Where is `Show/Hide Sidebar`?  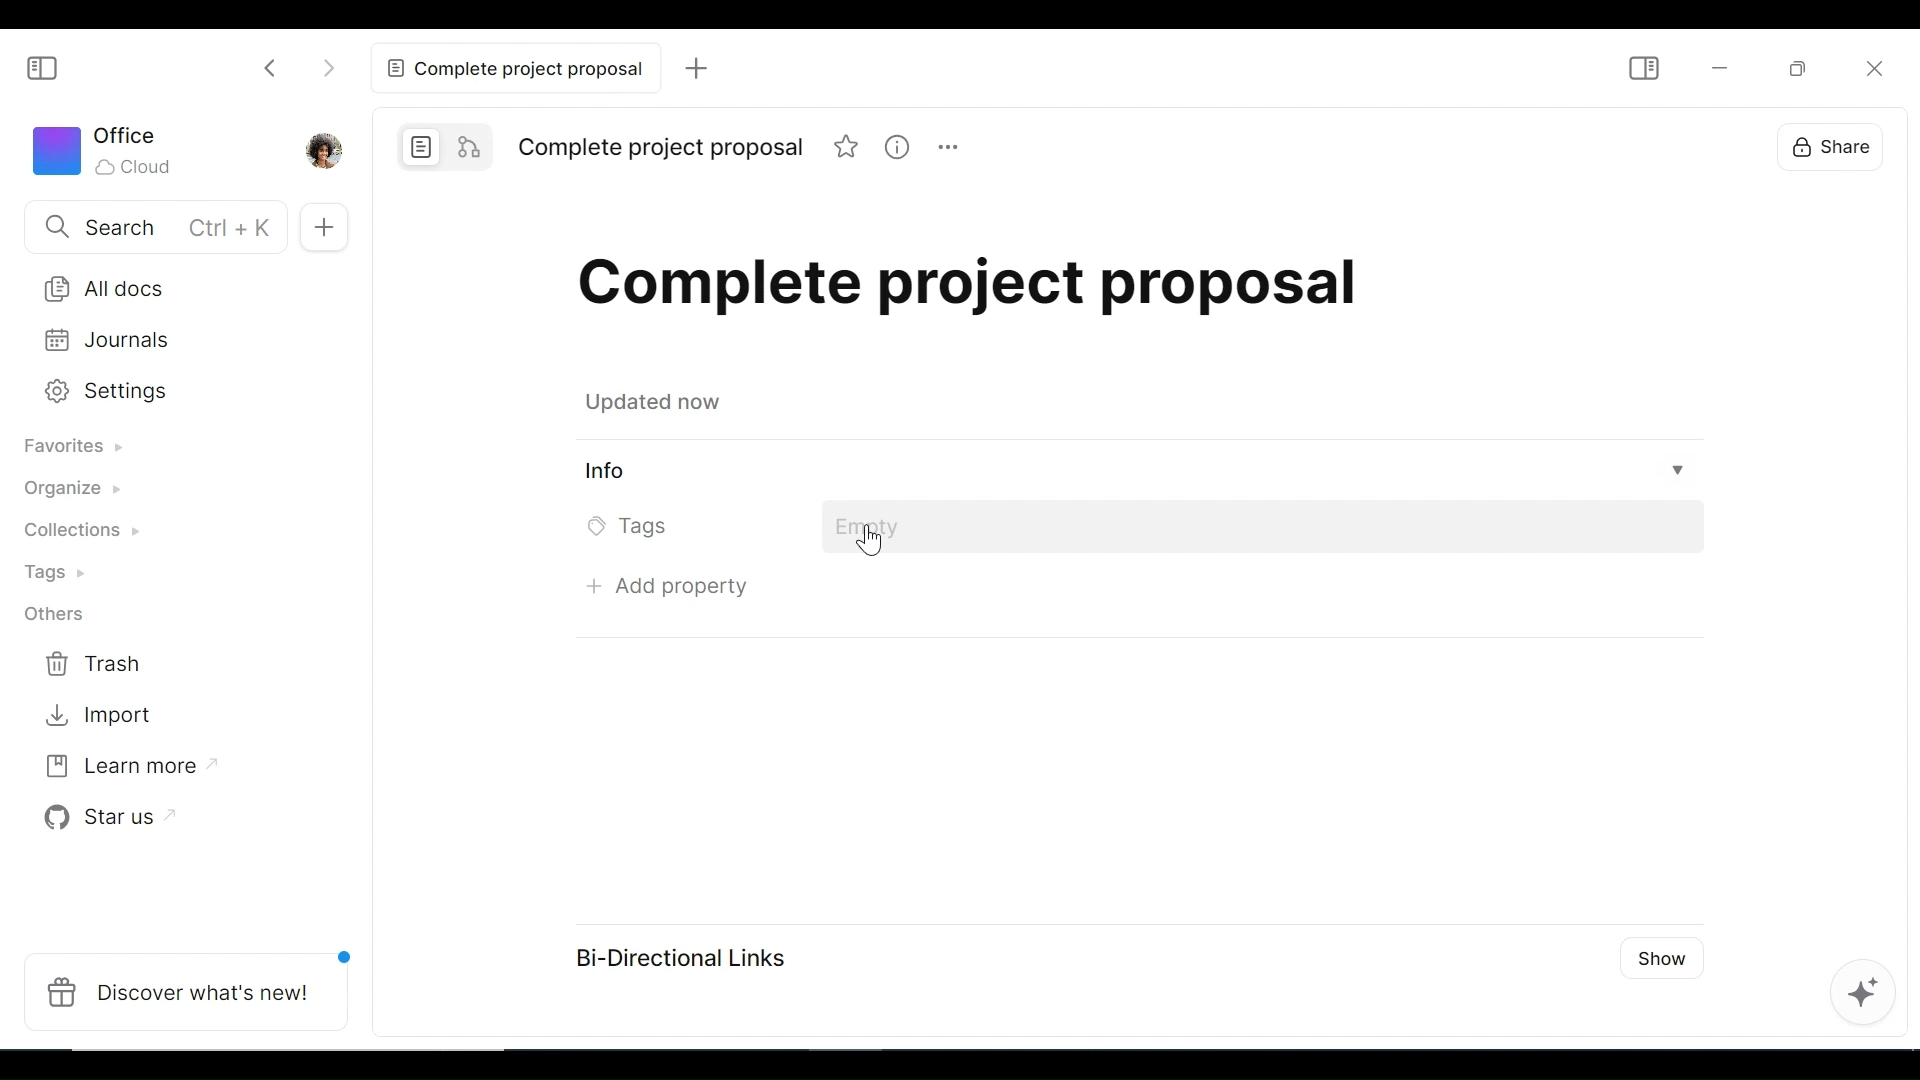
Show/Hide Sidebar is located at coordinates (43, 66).